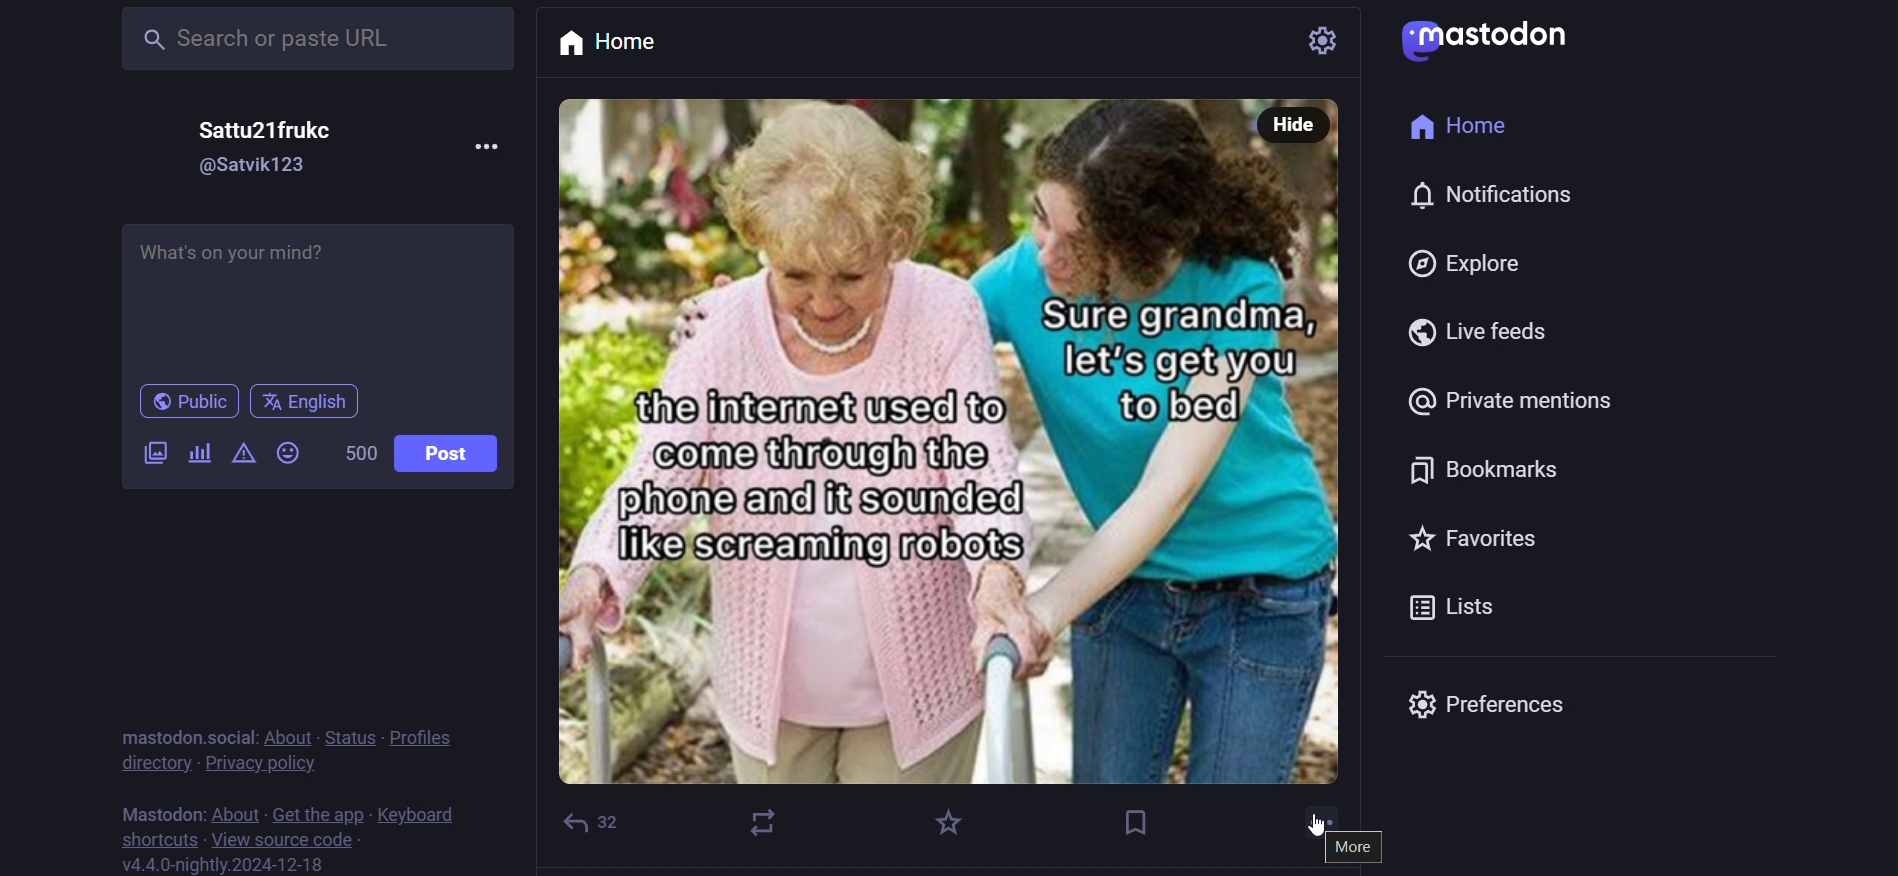 This screenshot has width=1898, height=876. What do you see at coordinates (361, 451) in the screenshot?
I see `word limit` at bounding box center [361, 451].